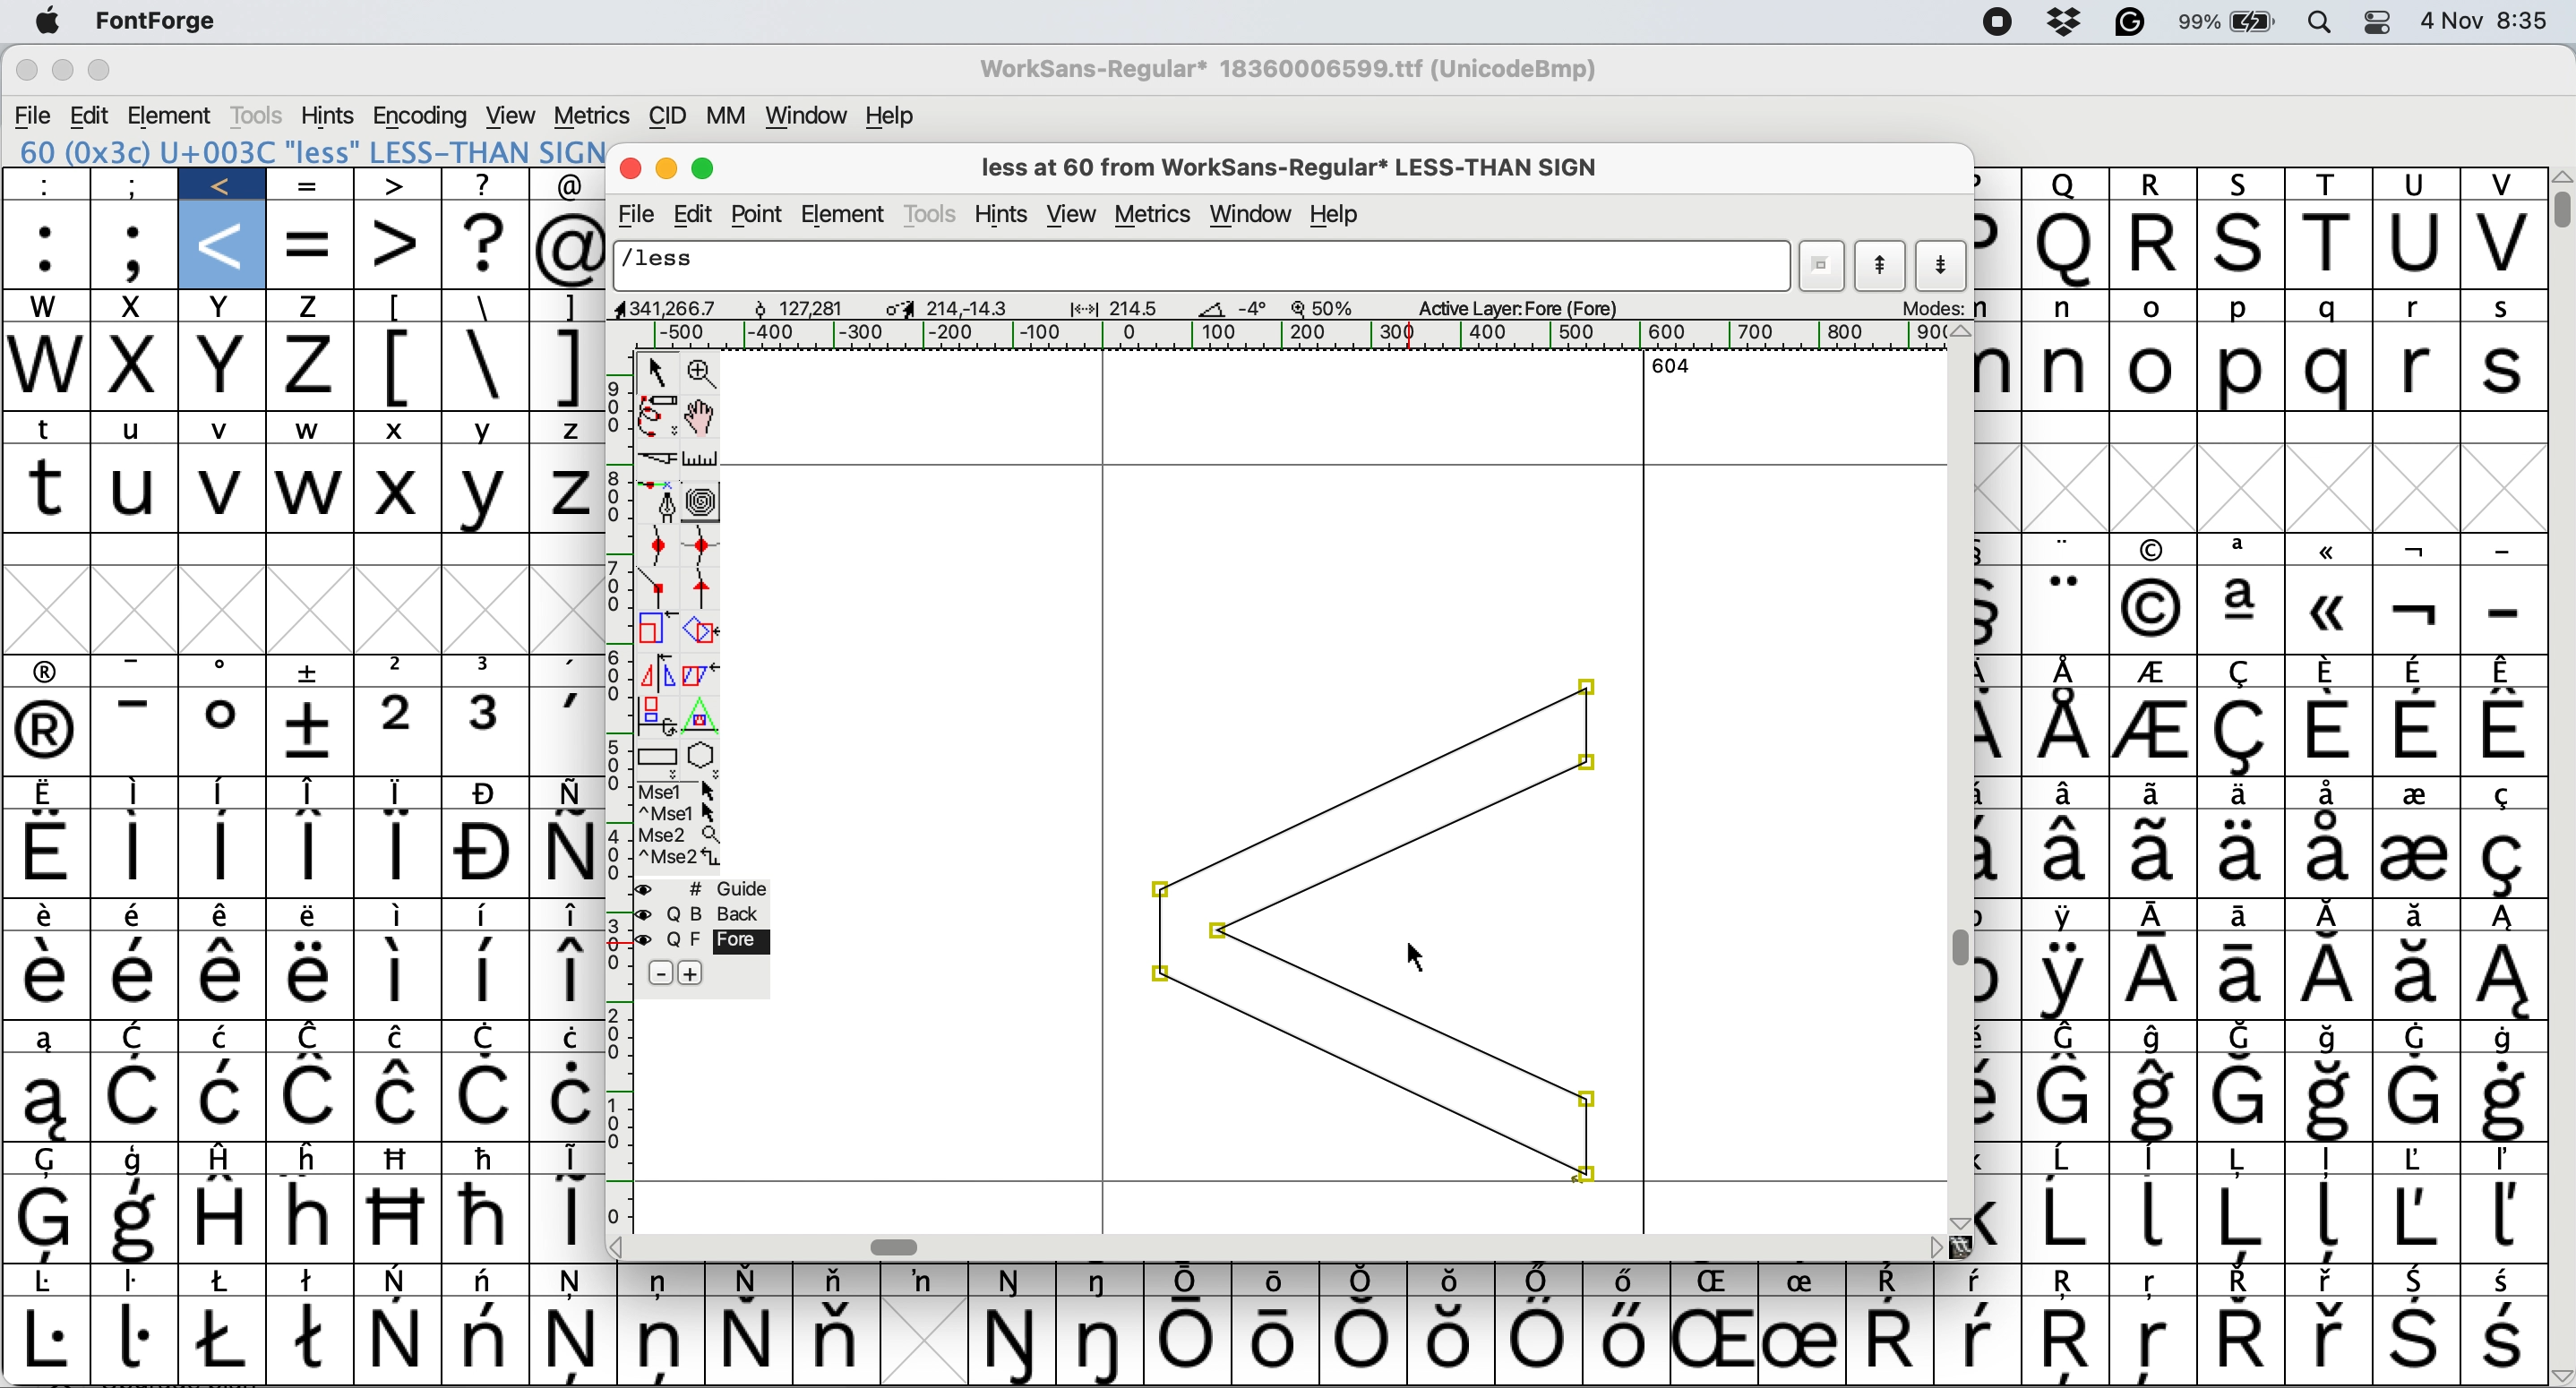 The height and width of the screenshot is (1388, 2576). What do you see at coordinates (228, 1159) in the screenshot?
I see `Symbol` at bounding box center [228, 1159].